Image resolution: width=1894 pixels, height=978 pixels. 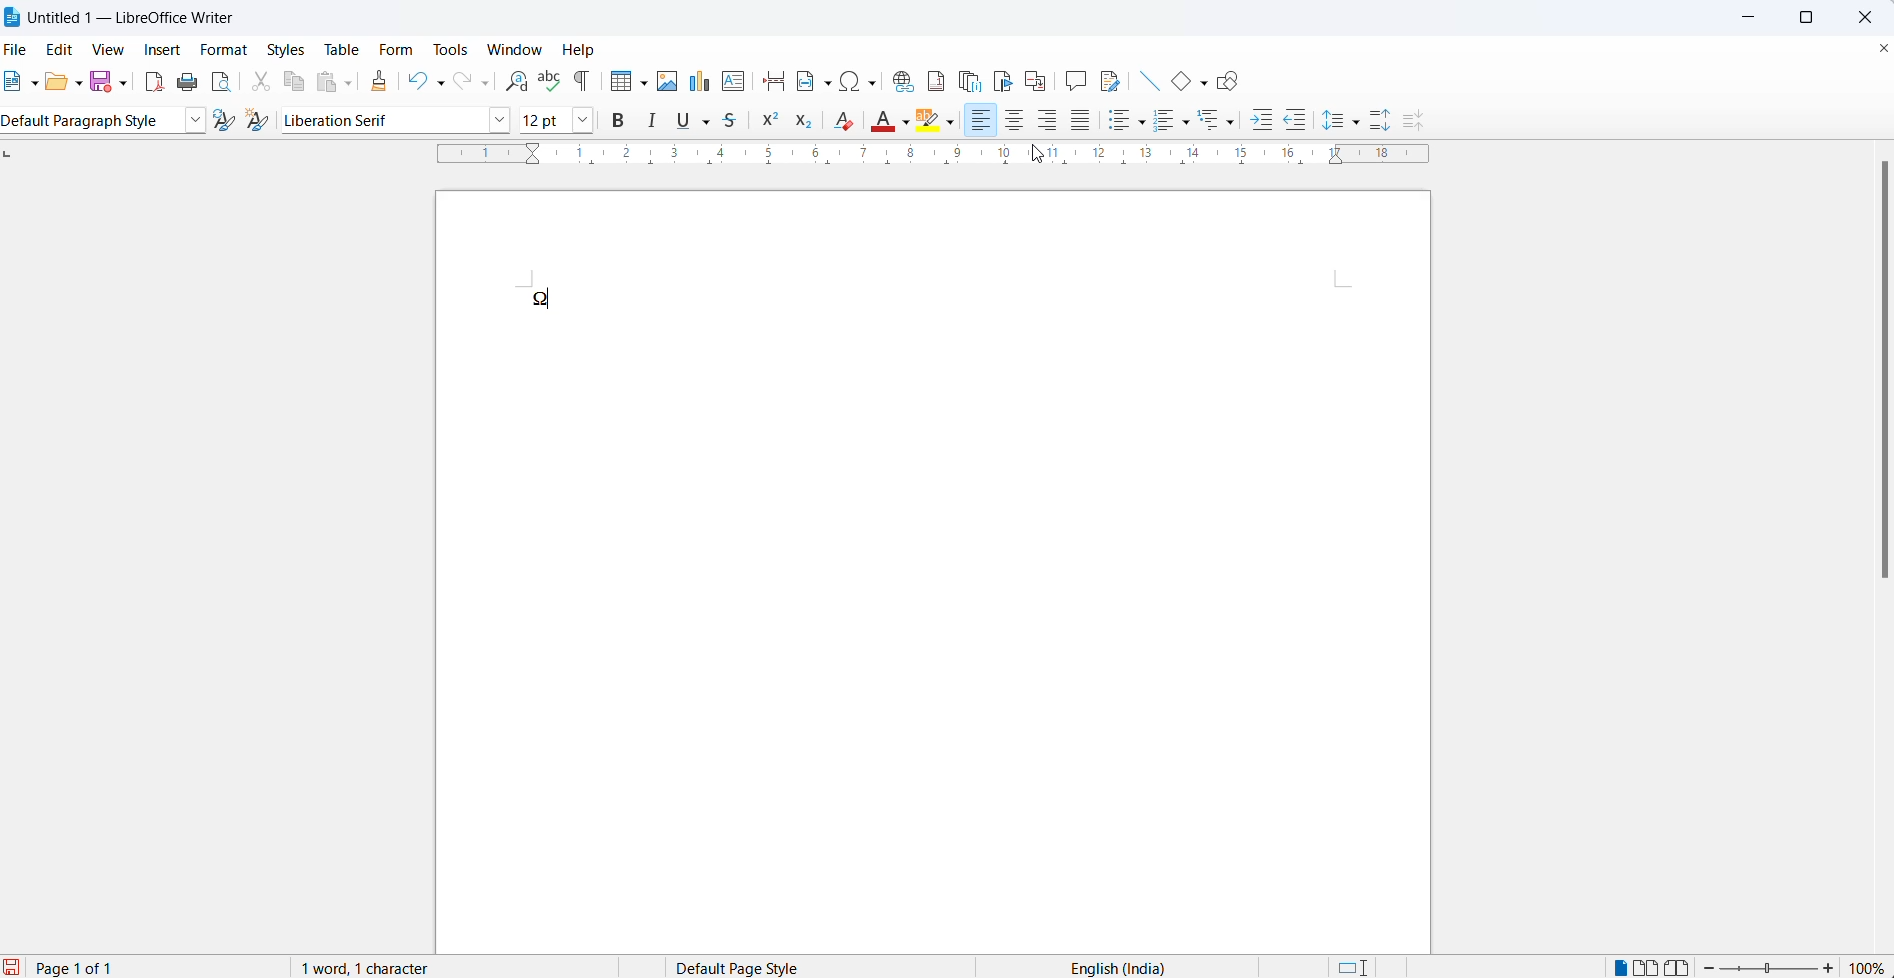 What do you see at coordinates (1105, 968) in the screenshot?
I see `text language` at bounding box center [1105, 968].